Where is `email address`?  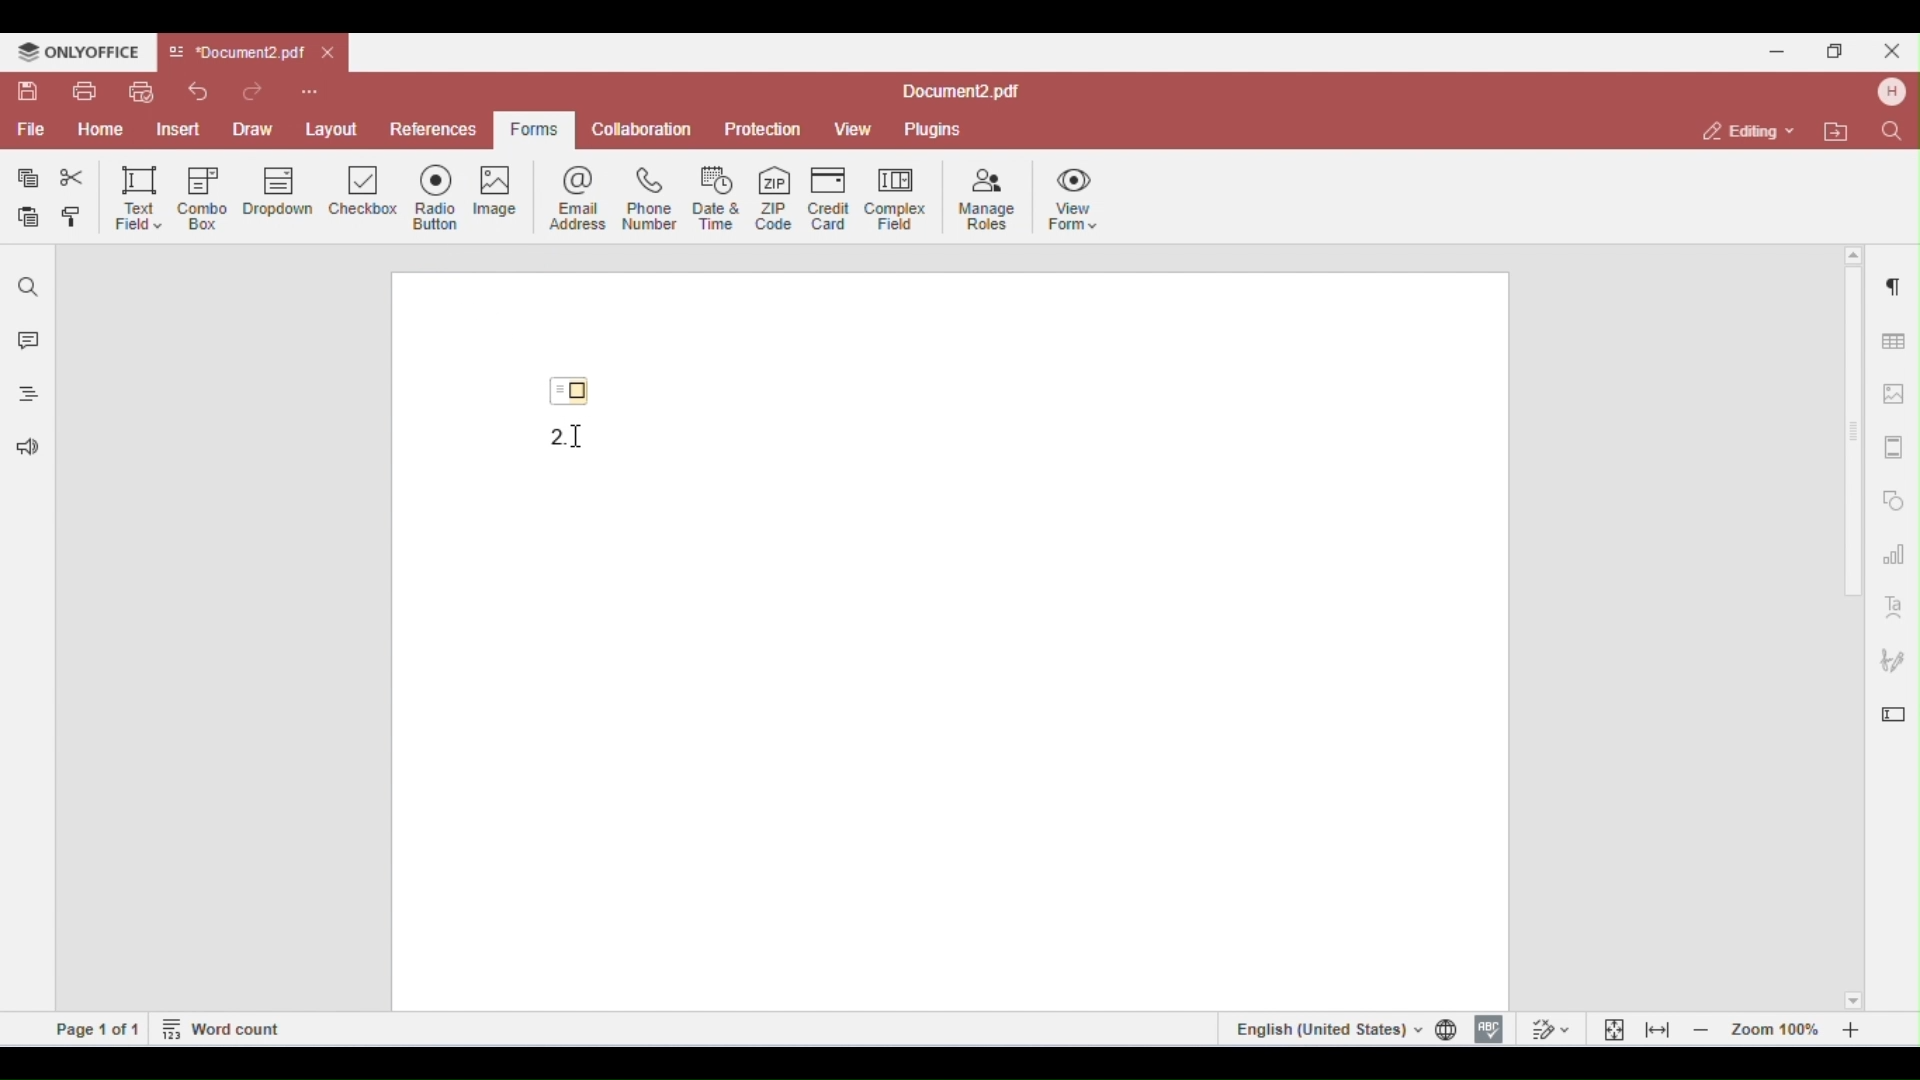
email address is located at coordinates (581, 197).